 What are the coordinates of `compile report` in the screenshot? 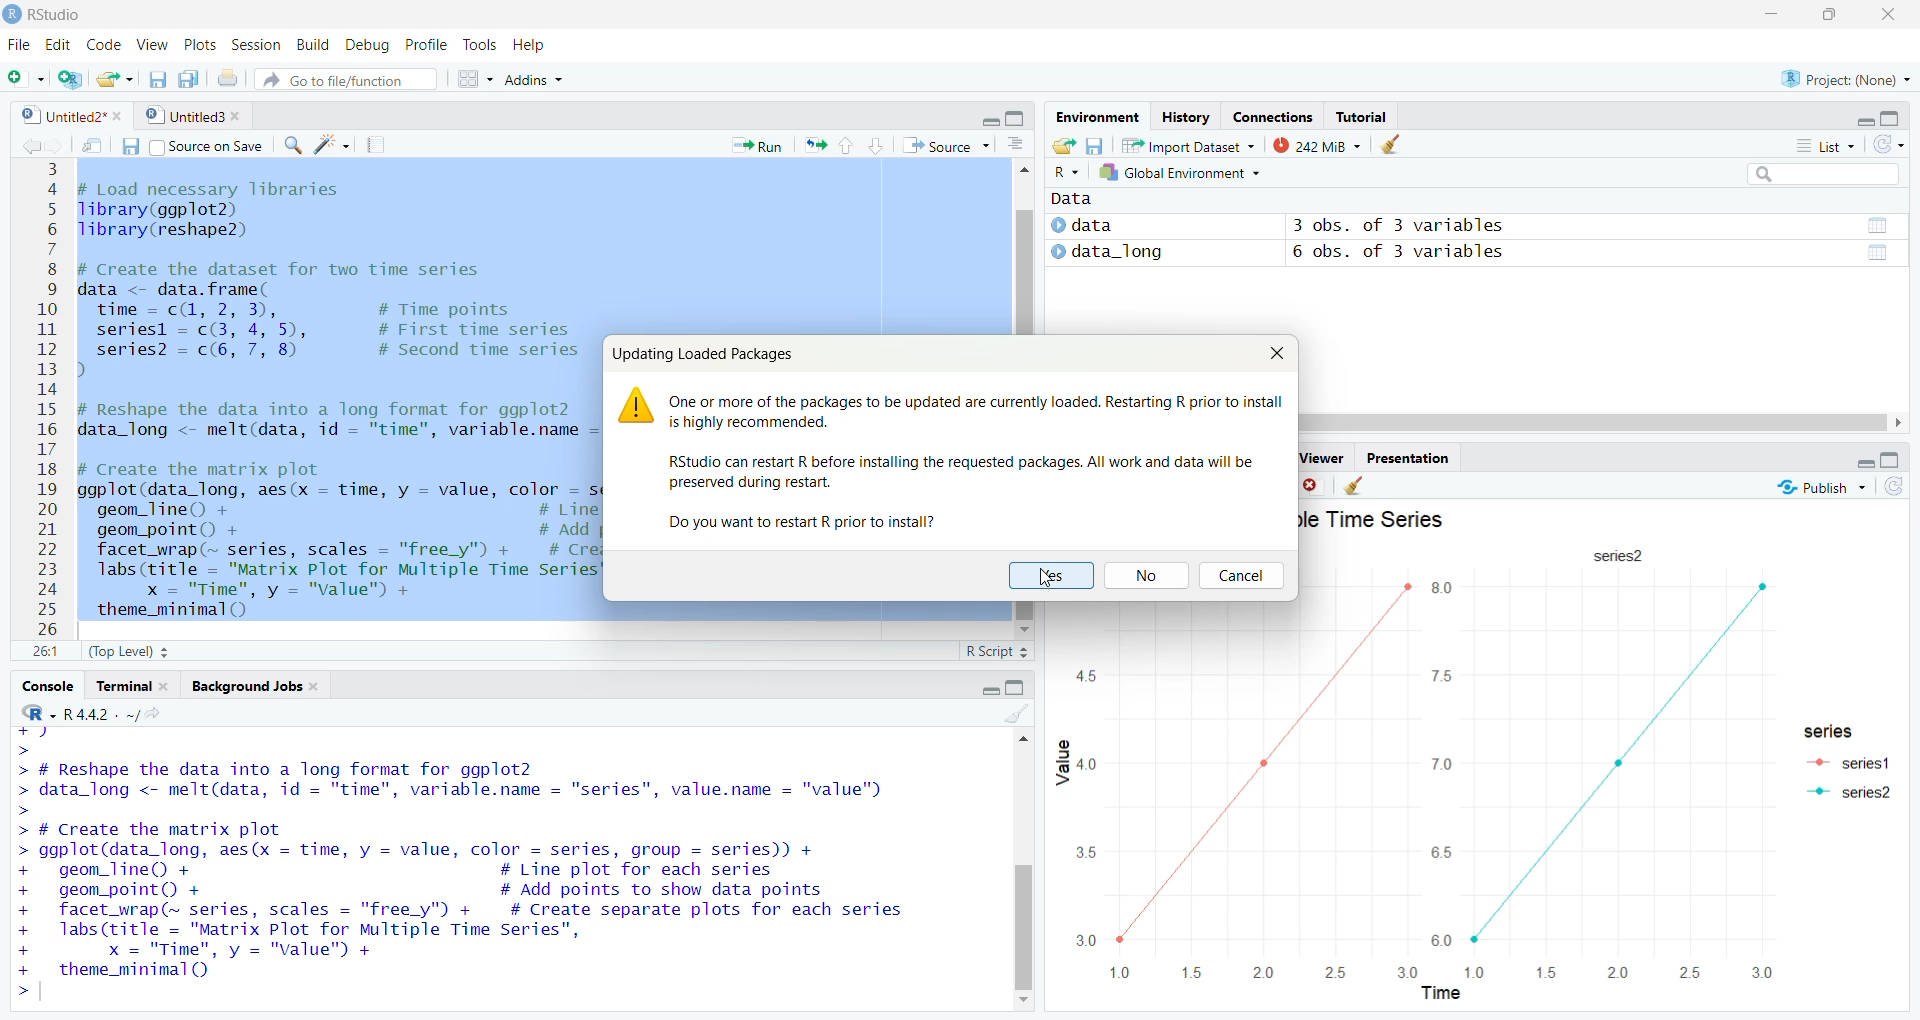 It's located at (374, 145).